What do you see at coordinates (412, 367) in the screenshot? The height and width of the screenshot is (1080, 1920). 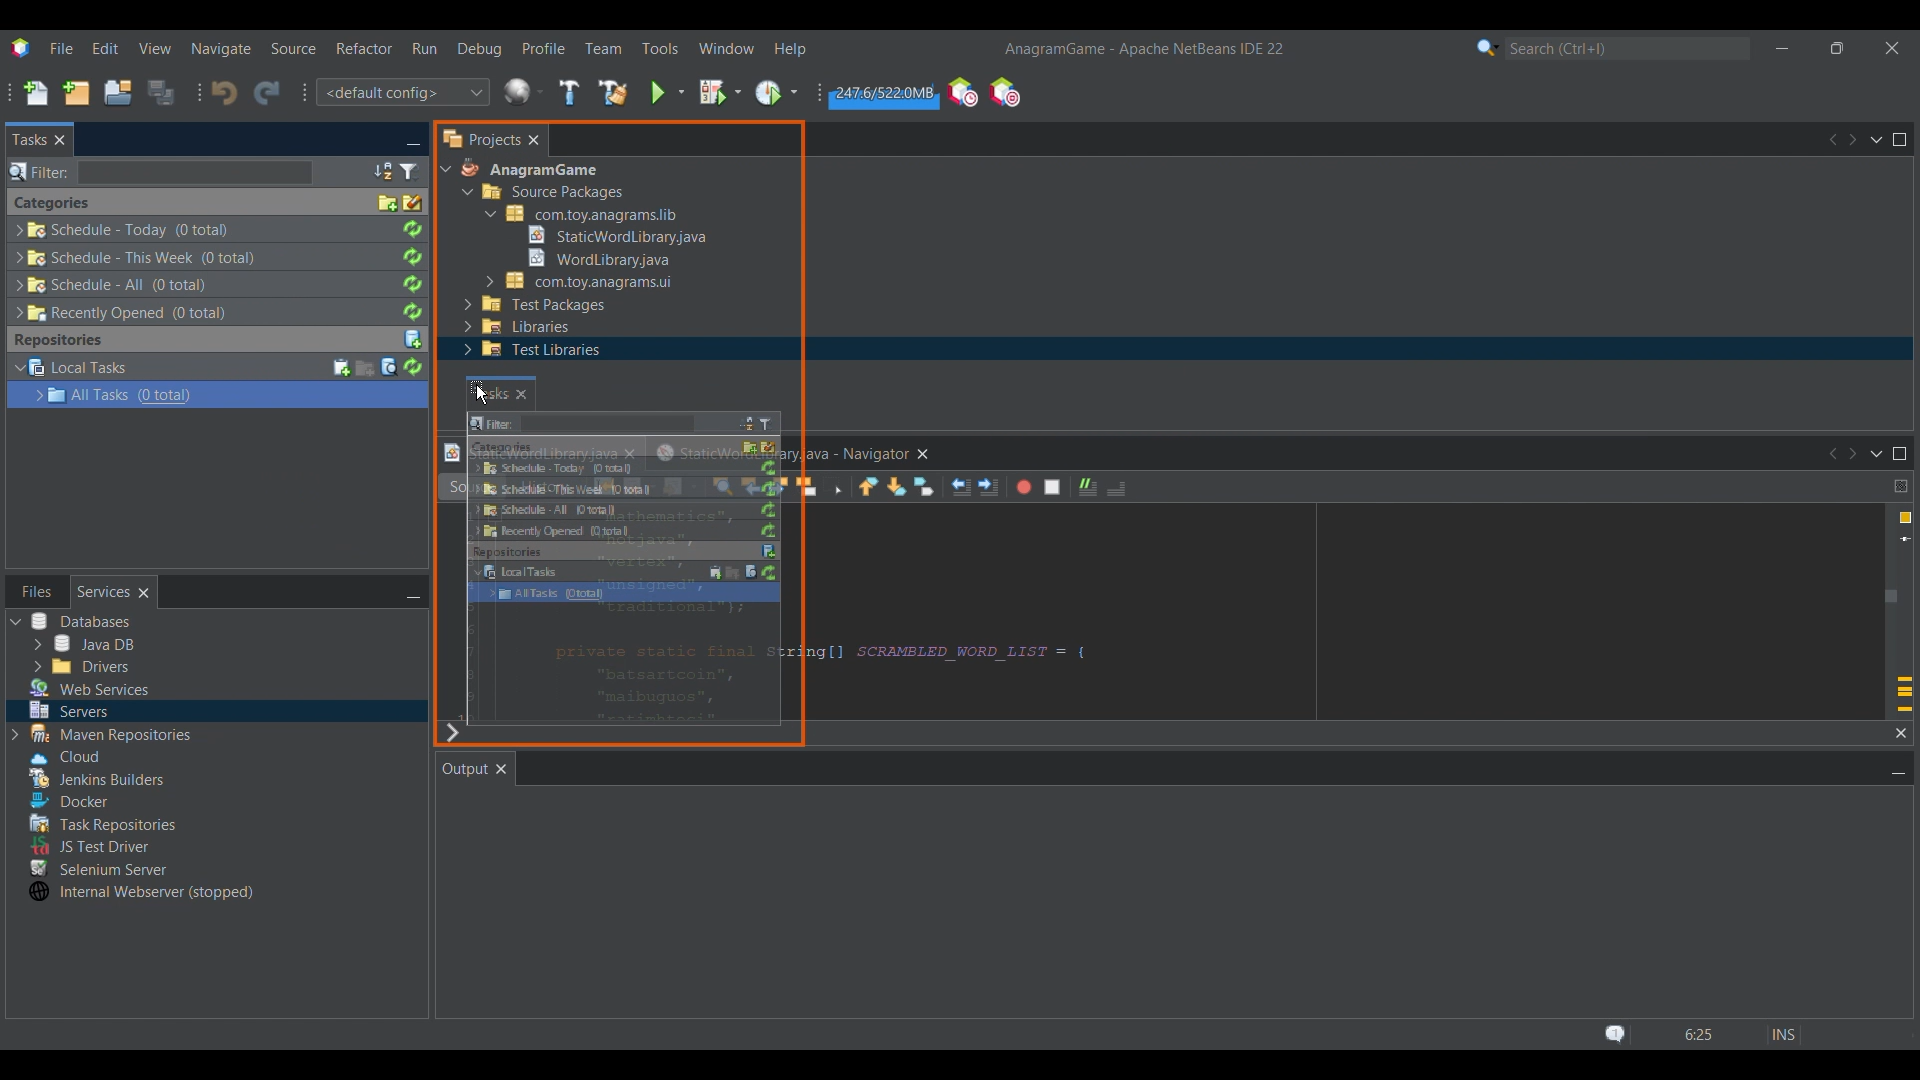 I see `Refresh` at bounding box center [412, 367].